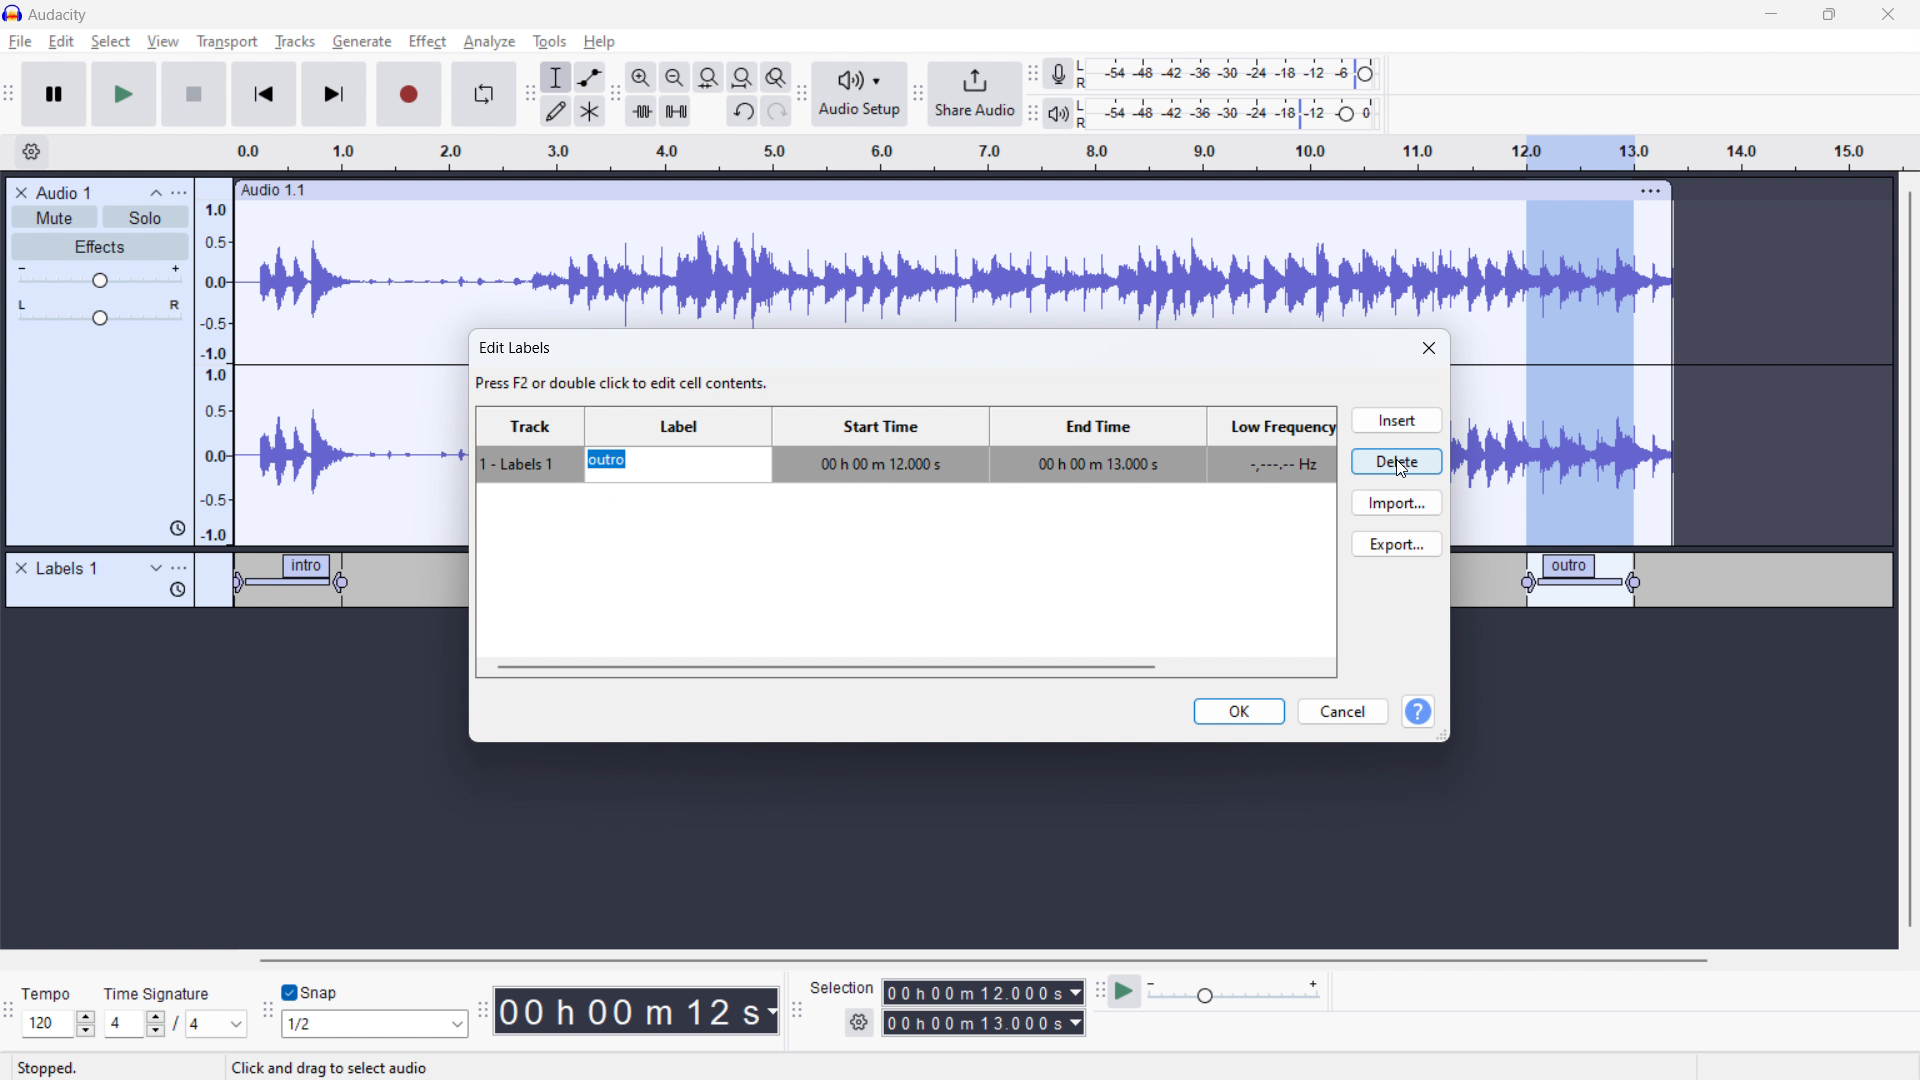  Describe the element at coordinates (194, 93) in the screenshot. I see `stop` at that location.